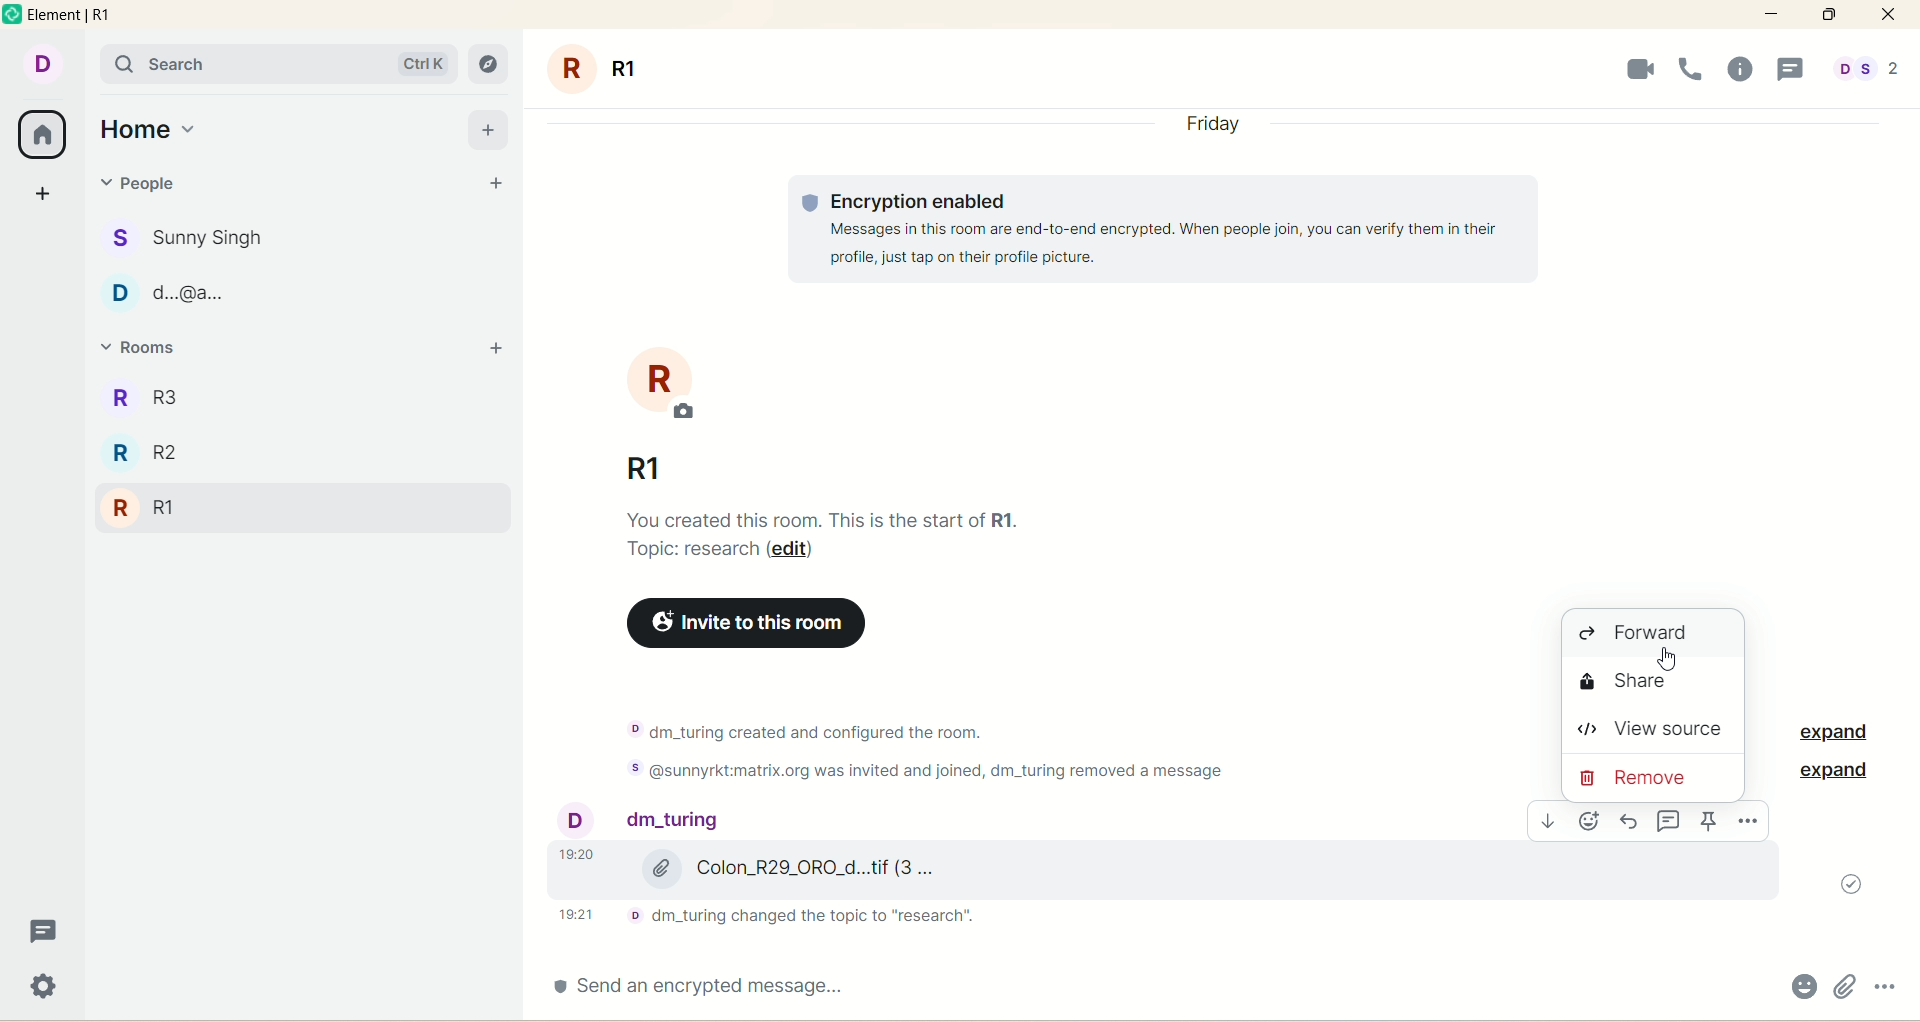 This screenshot has height=1022, width=1920. What do you see at coordinates (1693, 67) in the screenshot?
I see `voice call` at bounding box center [1693, 67].